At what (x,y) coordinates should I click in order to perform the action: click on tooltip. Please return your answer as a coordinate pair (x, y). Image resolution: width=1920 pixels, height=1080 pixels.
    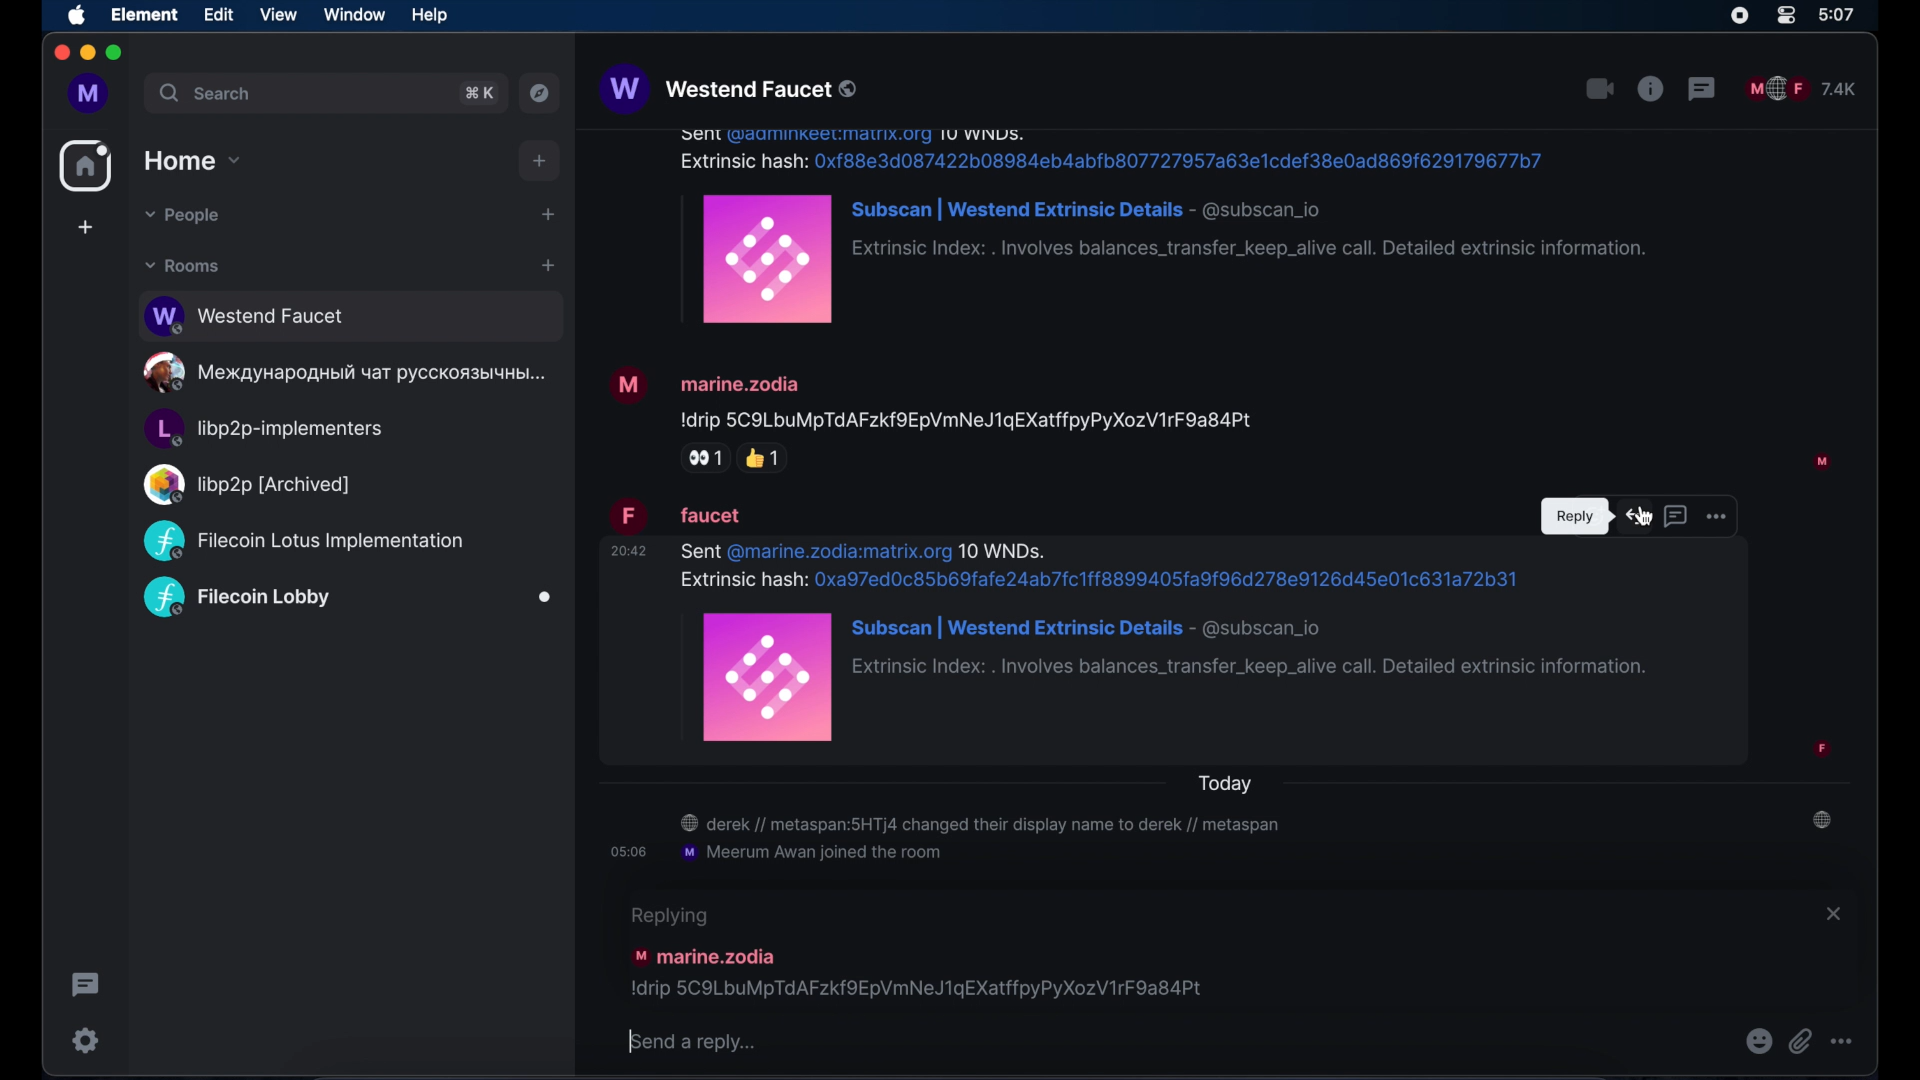
    Looking at the image, I should click on (1574, 518).